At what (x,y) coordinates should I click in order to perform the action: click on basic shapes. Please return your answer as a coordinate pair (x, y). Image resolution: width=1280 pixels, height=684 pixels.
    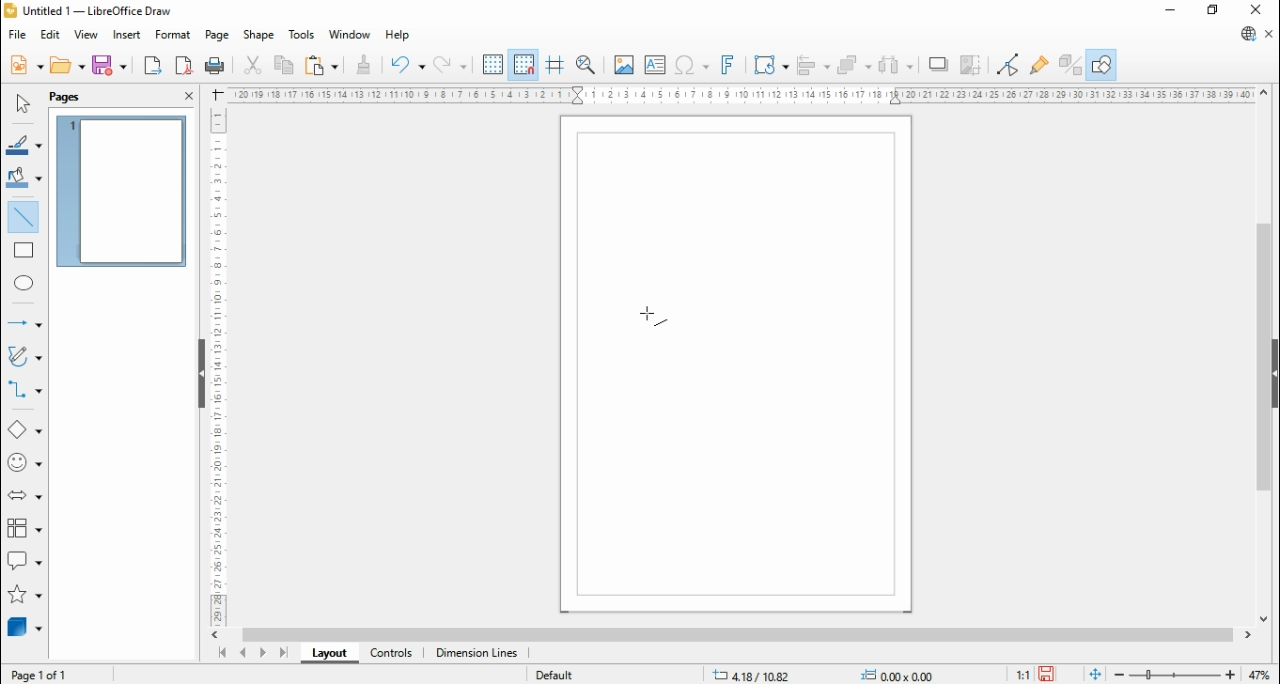
    Looking at the image, I should click on (24, 430).